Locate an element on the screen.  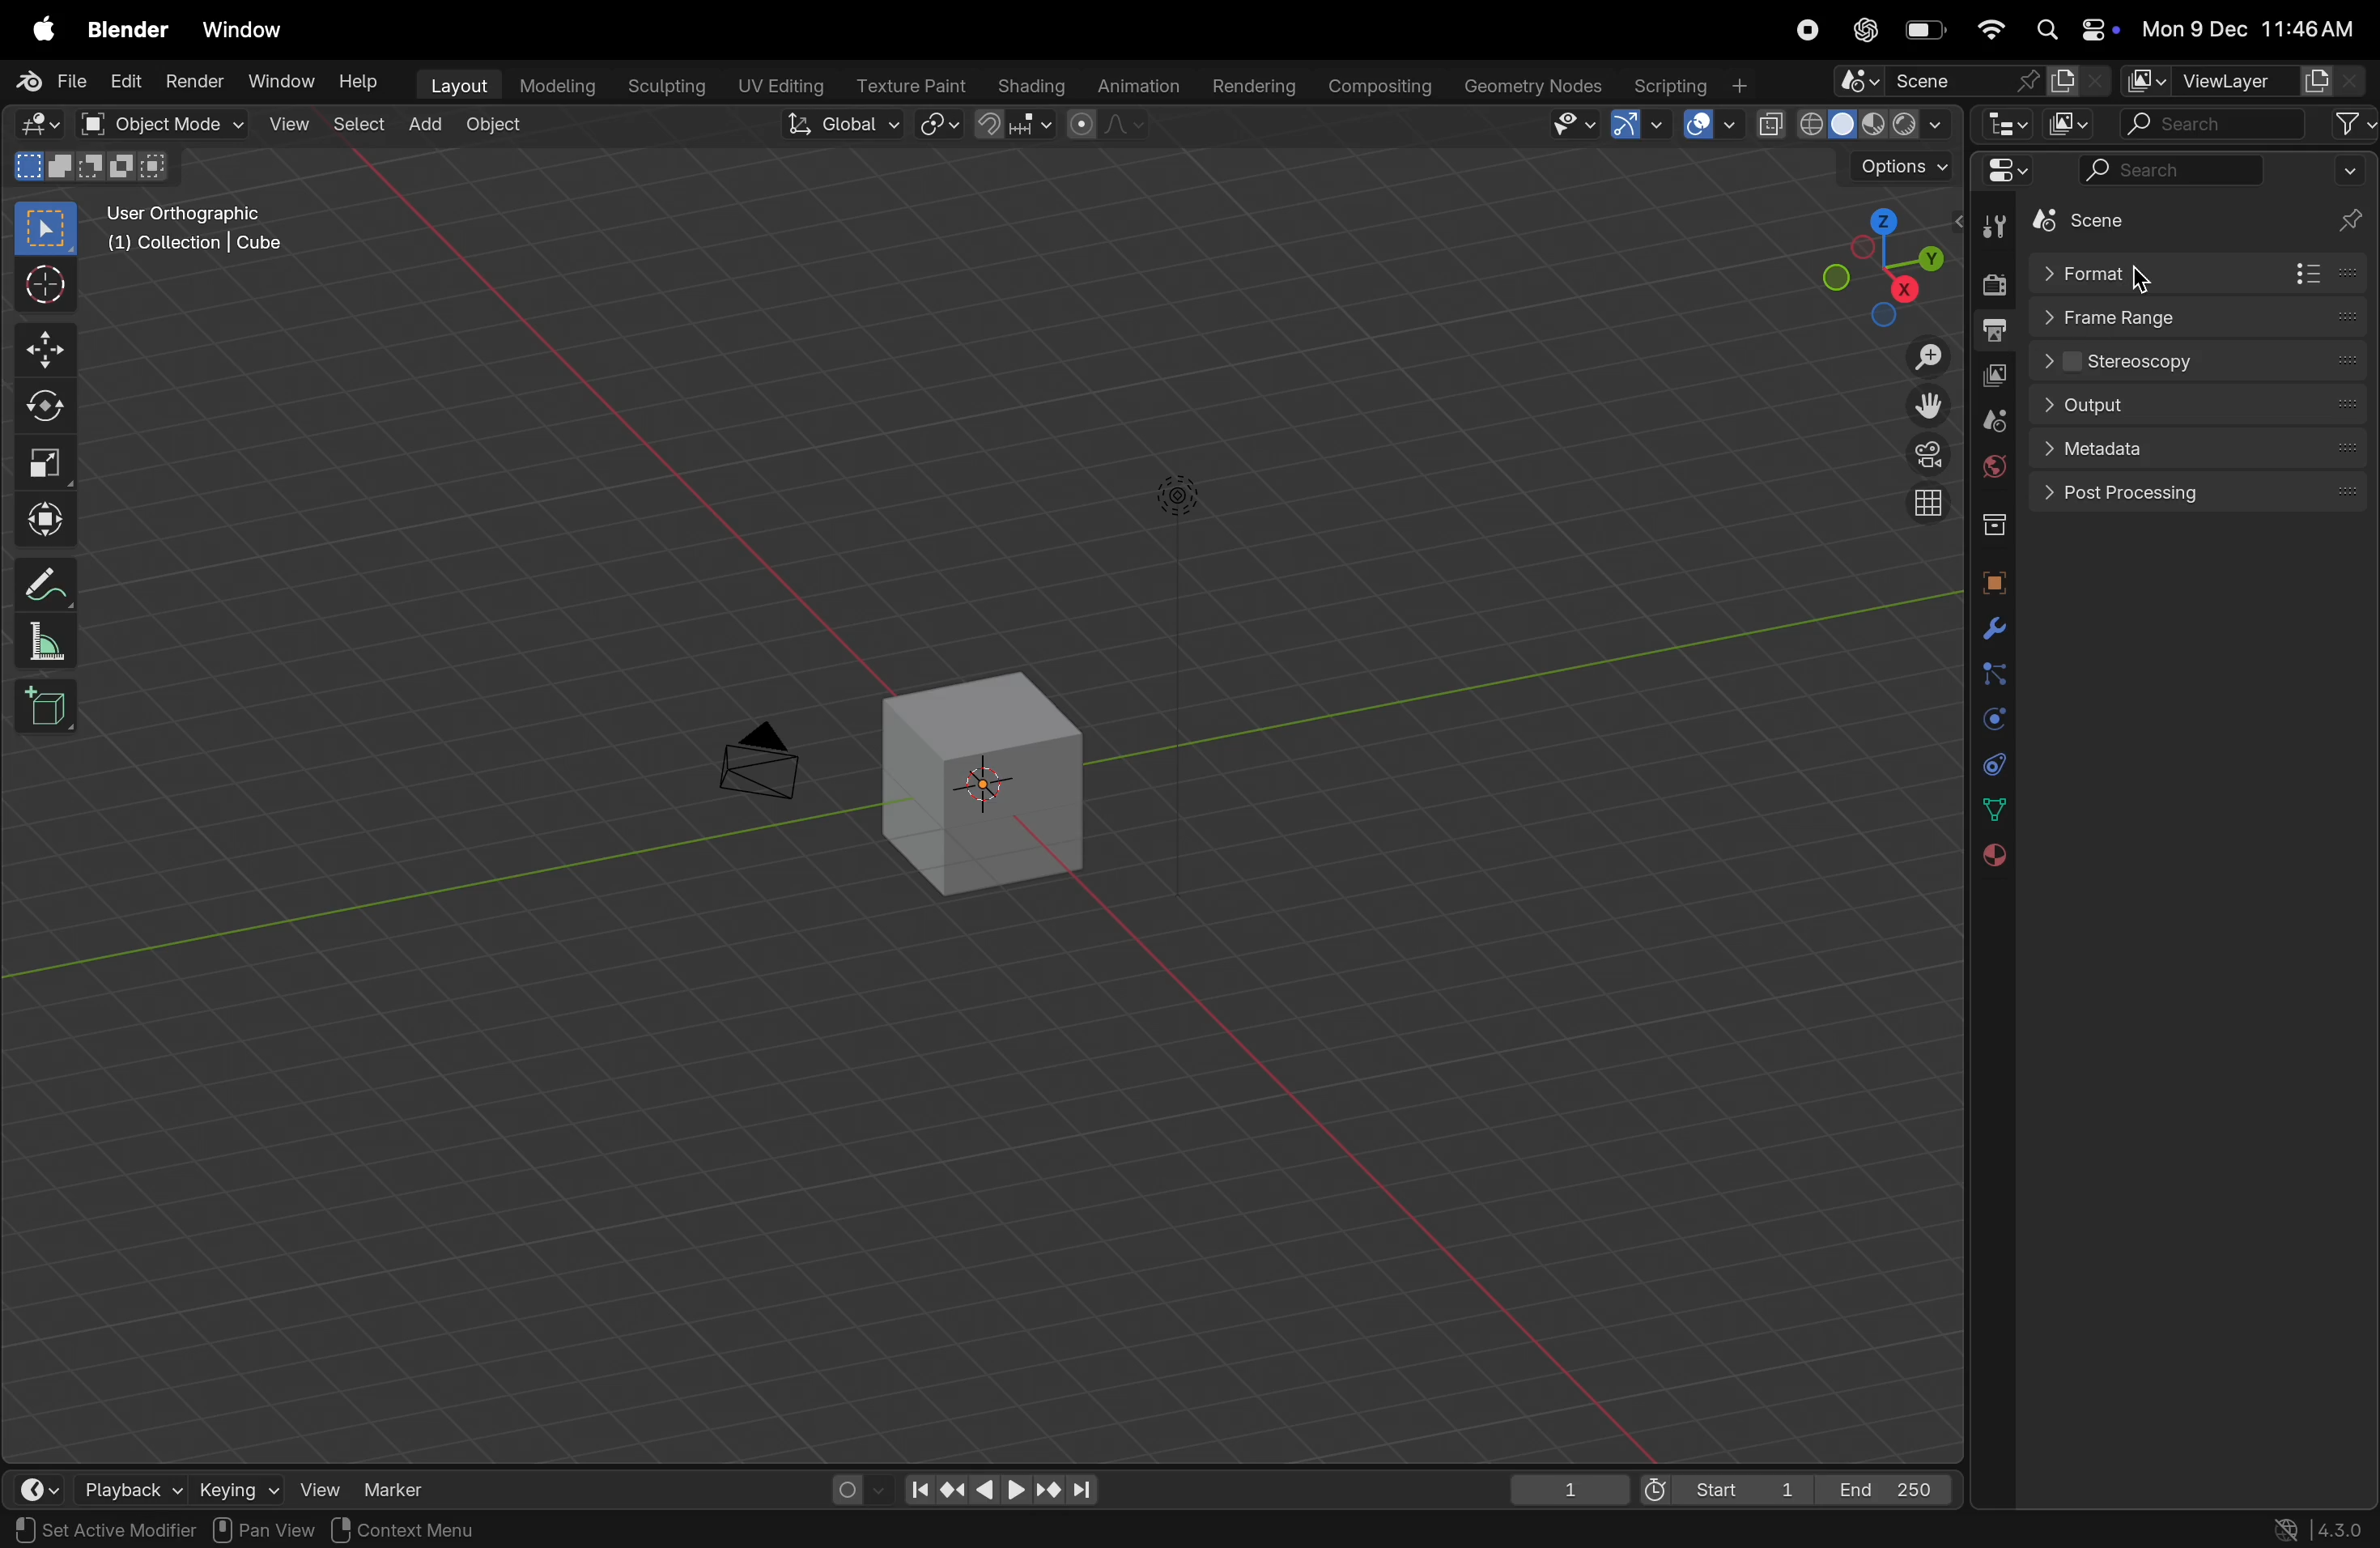
view port shading is located at coordinates (1852, 125).